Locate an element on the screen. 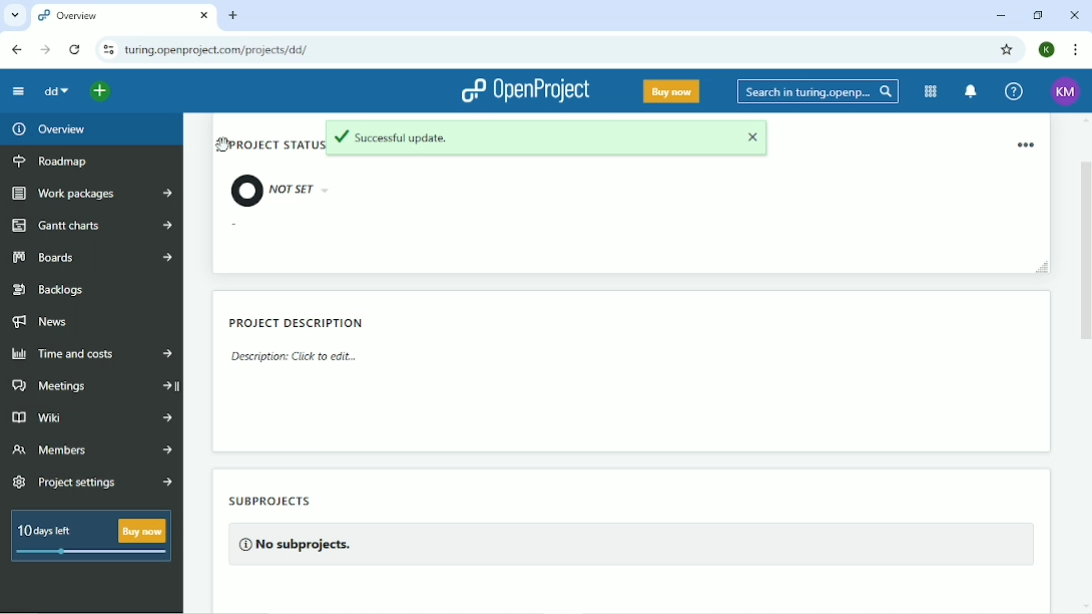 This screenshot has height=614, width=1092. OpenProject is located at coordinates (526, 92).